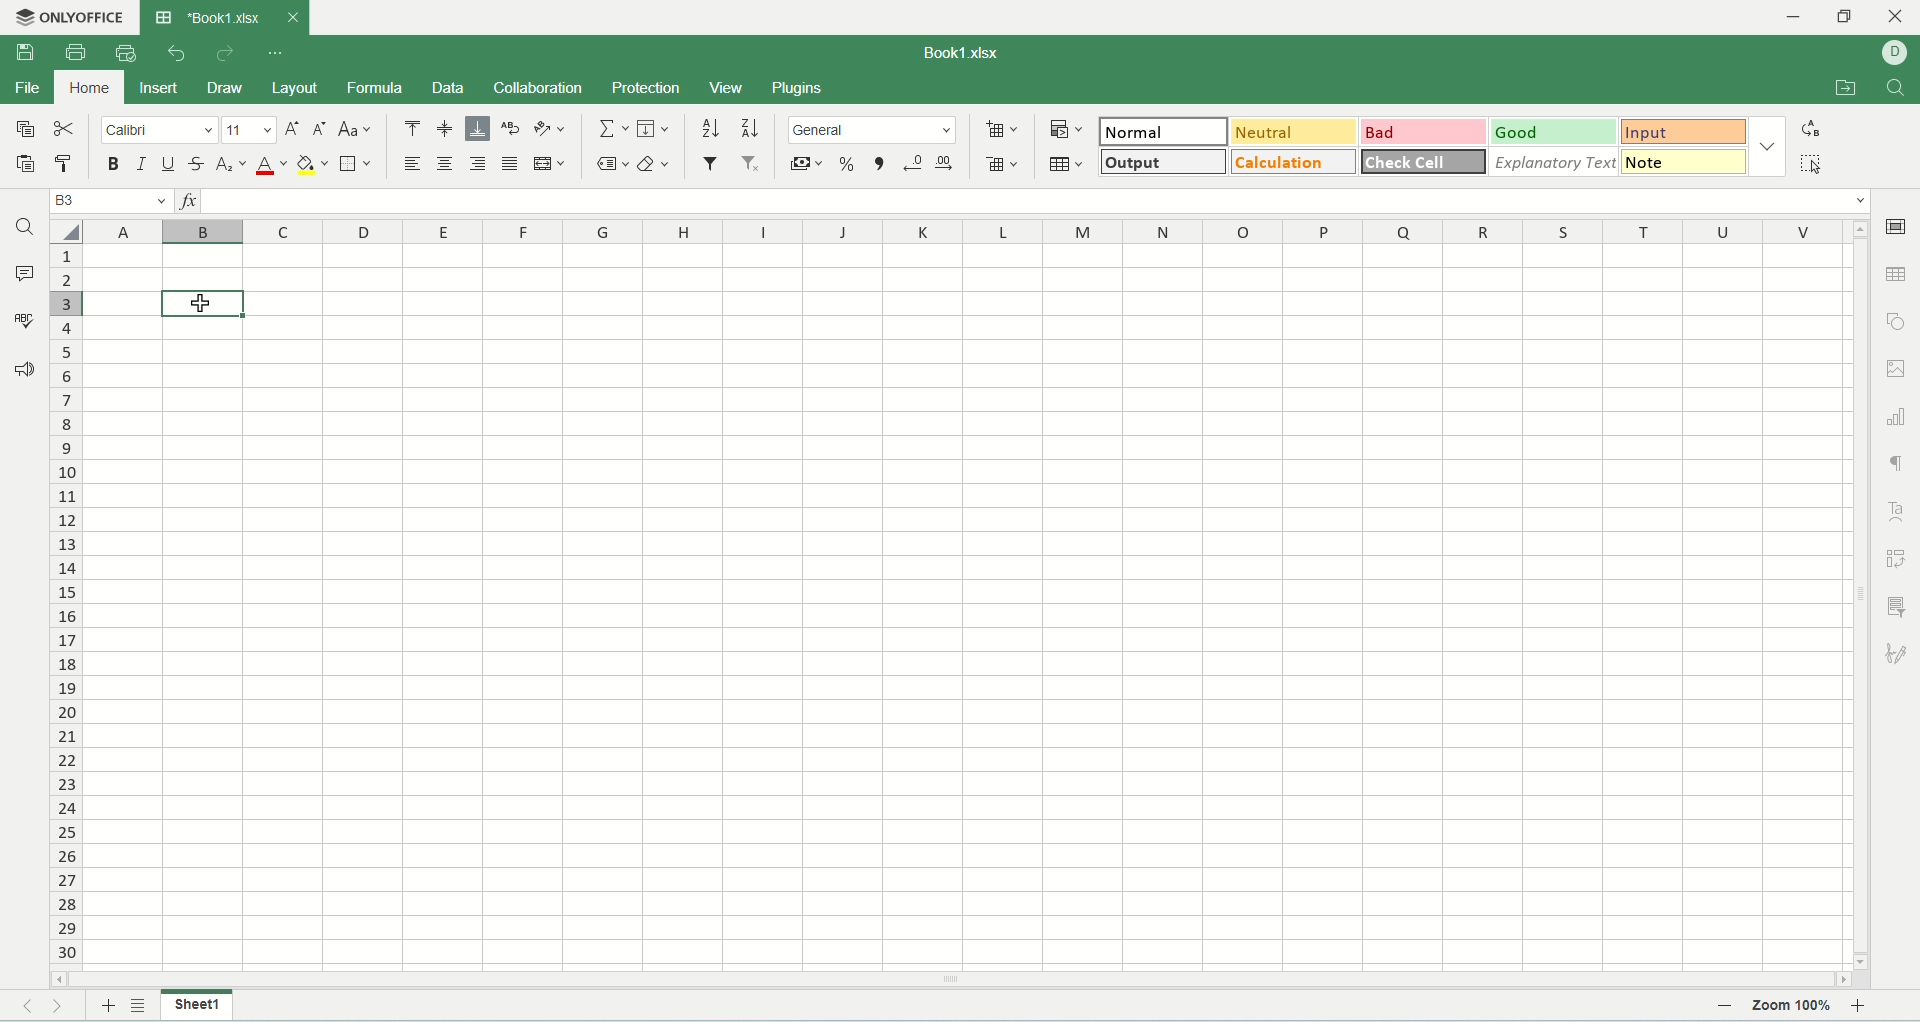  Describe the element at coordinates (67, 232) in the screenshot. I see `select all` at that location.